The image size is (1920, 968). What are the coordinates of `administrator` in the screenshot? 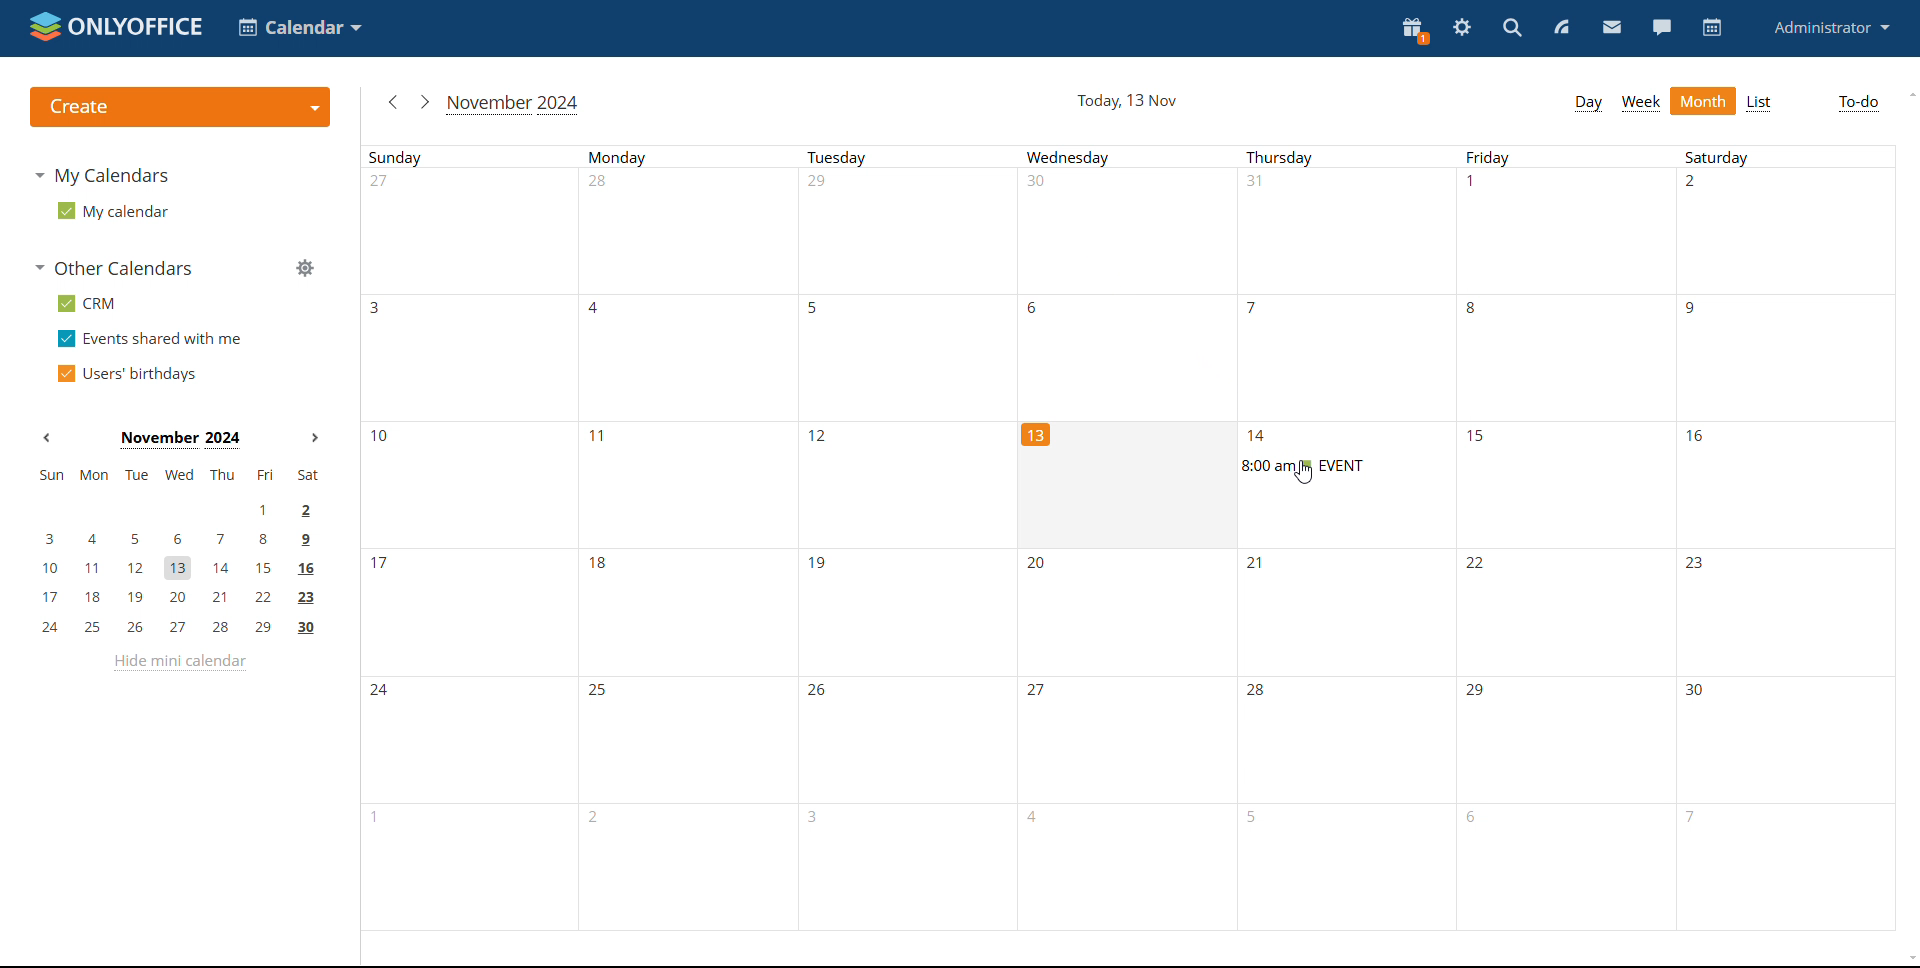 It's located at (1834, 28).